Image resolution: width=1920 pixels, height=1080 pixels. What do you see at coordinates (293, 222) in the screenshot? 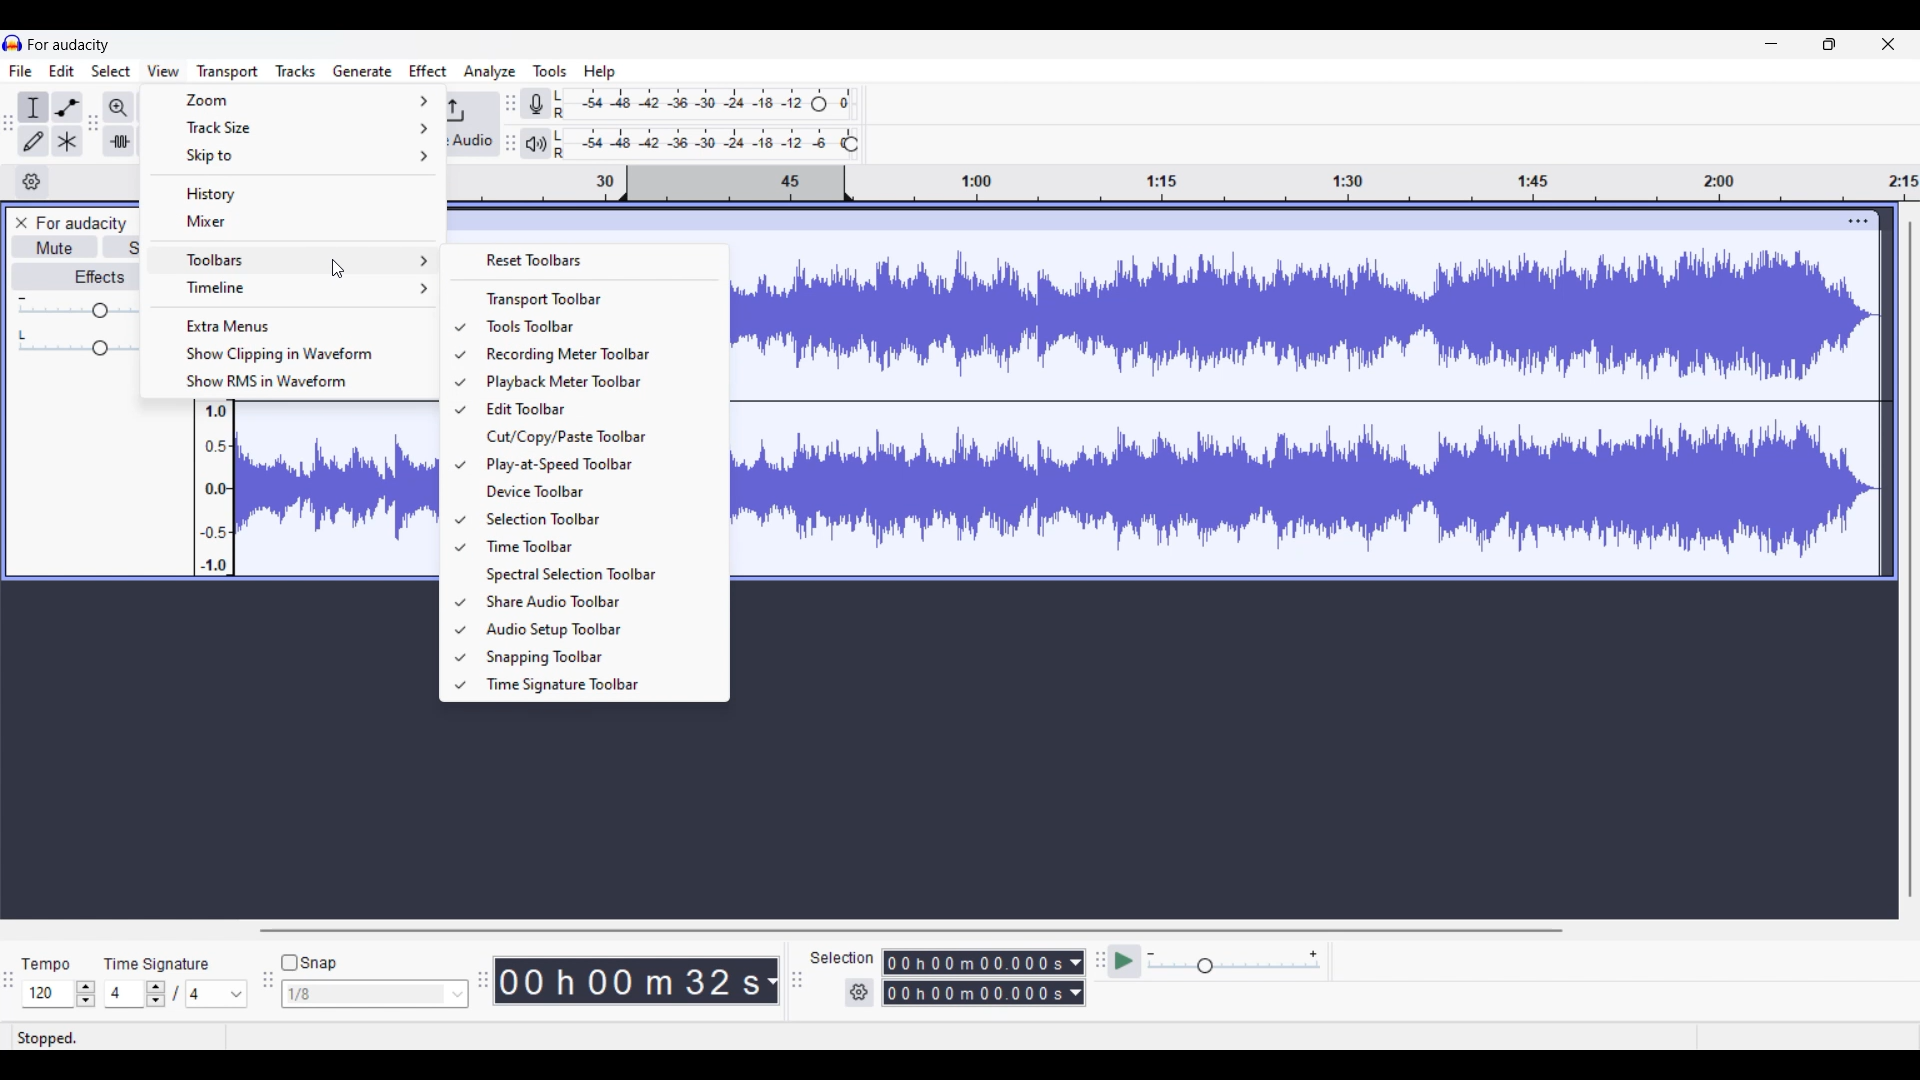
I see `Mixer` at bounding box center [293, 222].